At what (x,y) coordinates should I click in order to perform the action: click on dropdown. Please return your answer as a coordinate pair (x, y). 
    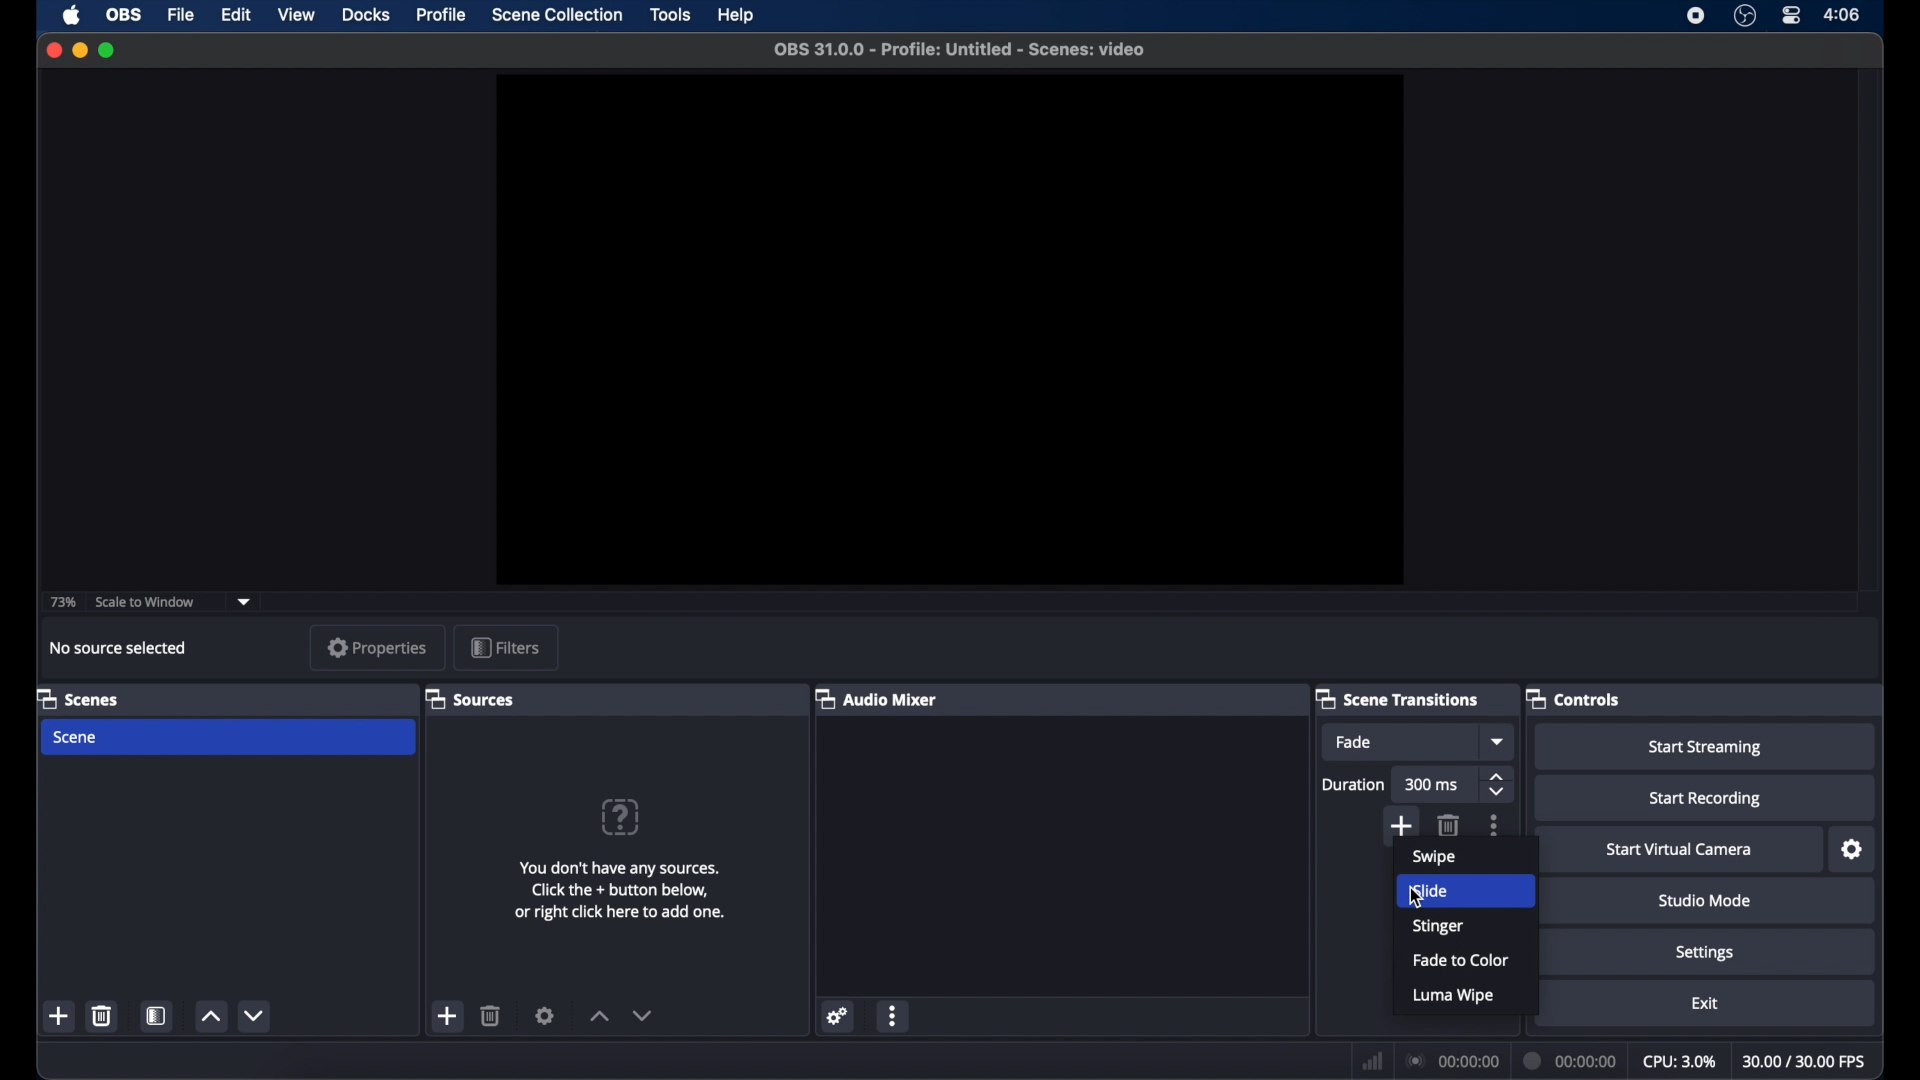
    Looking at the image, I should click on (1499, 742).